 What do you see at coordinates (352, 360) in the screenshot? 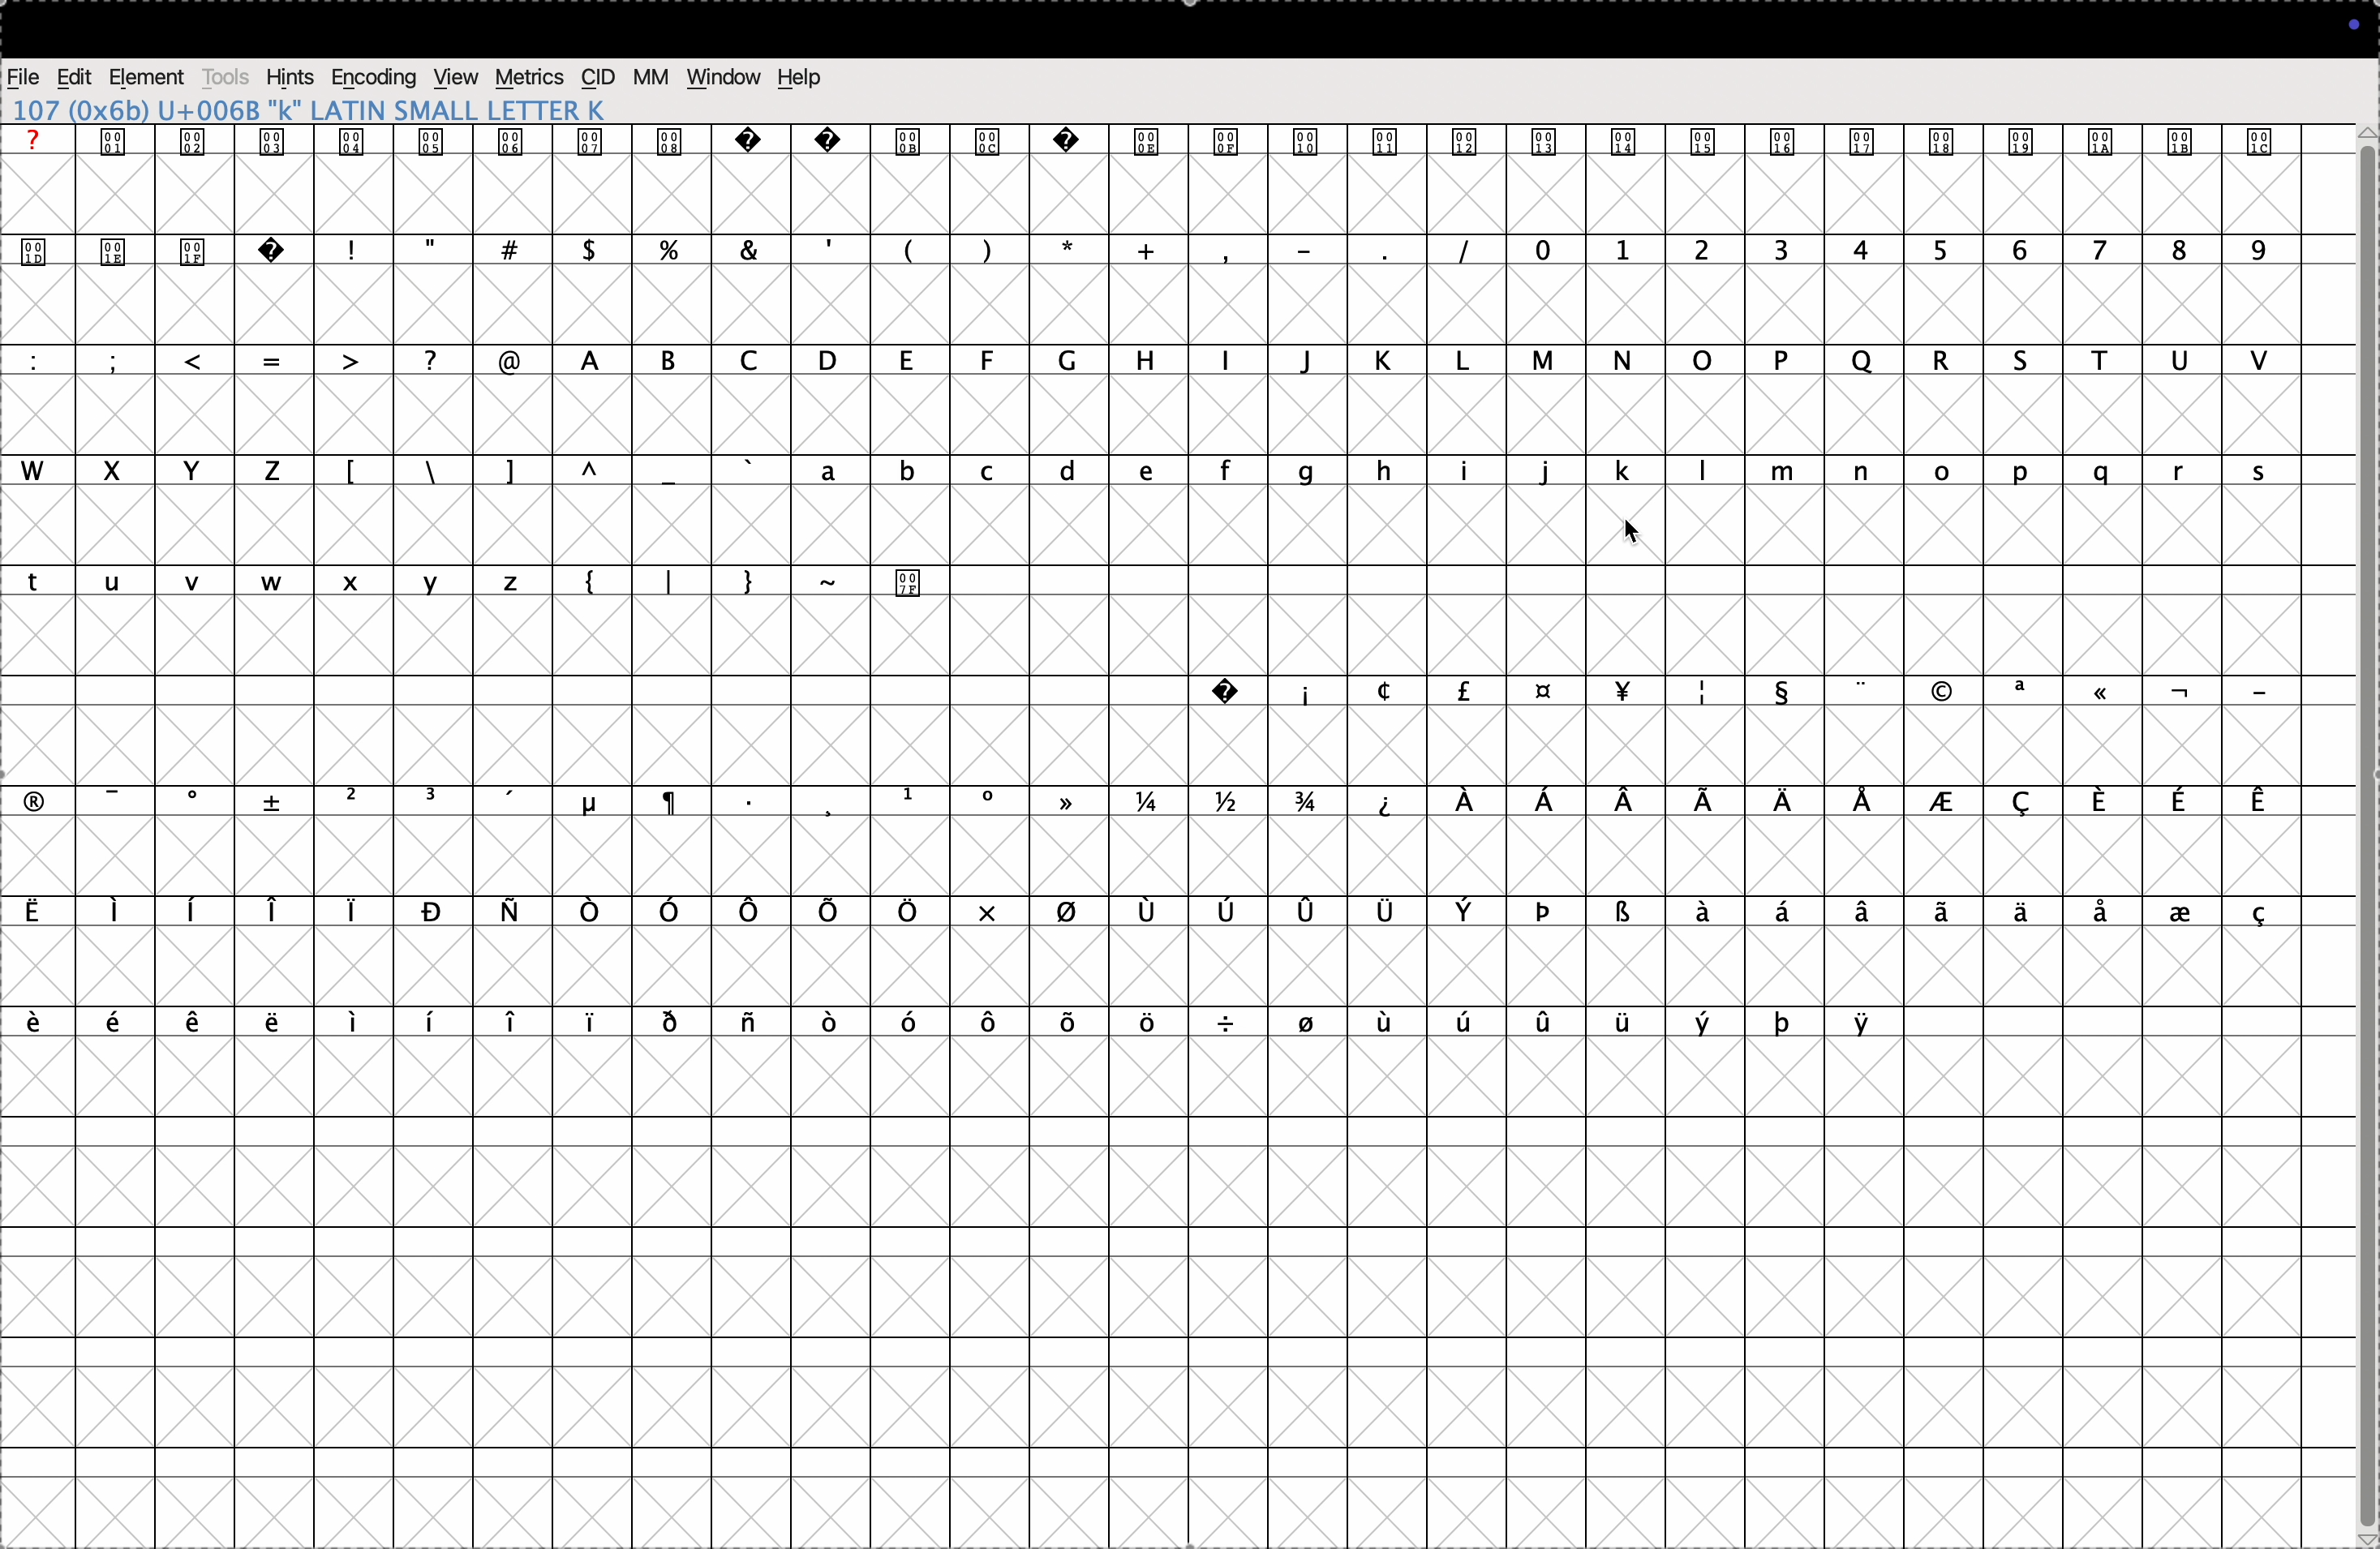
I see `>` at bounding box center [352, 360].